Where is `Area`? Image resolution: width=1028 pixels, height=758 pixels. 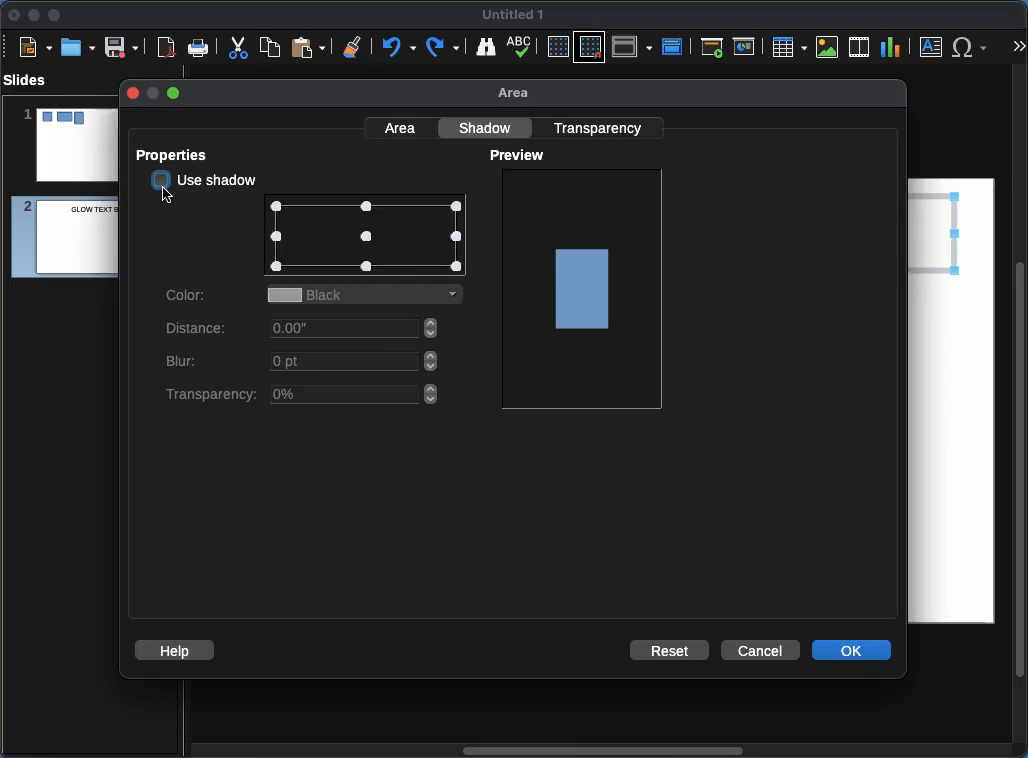 Area is located at coordinates (402, 127).